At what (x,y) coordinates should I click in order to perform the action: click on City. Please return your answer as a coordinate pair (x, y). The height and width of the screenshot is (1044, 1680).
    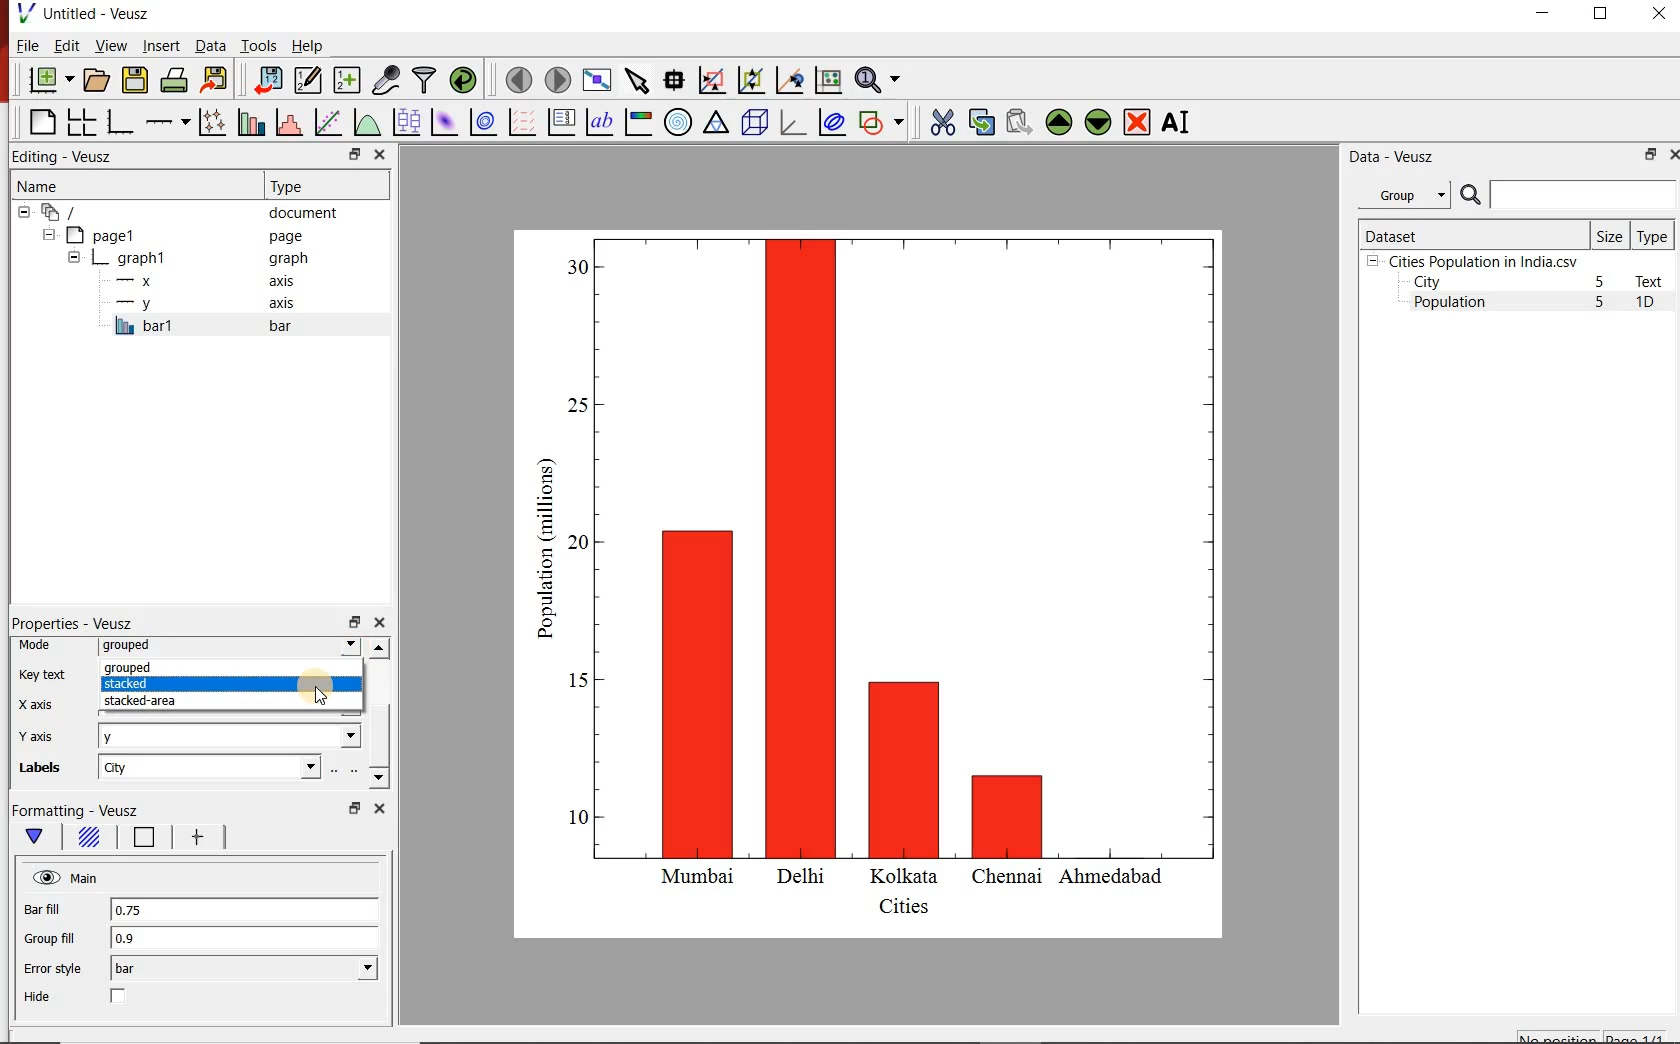
    Looking at the image, I should click on (1427, 282).